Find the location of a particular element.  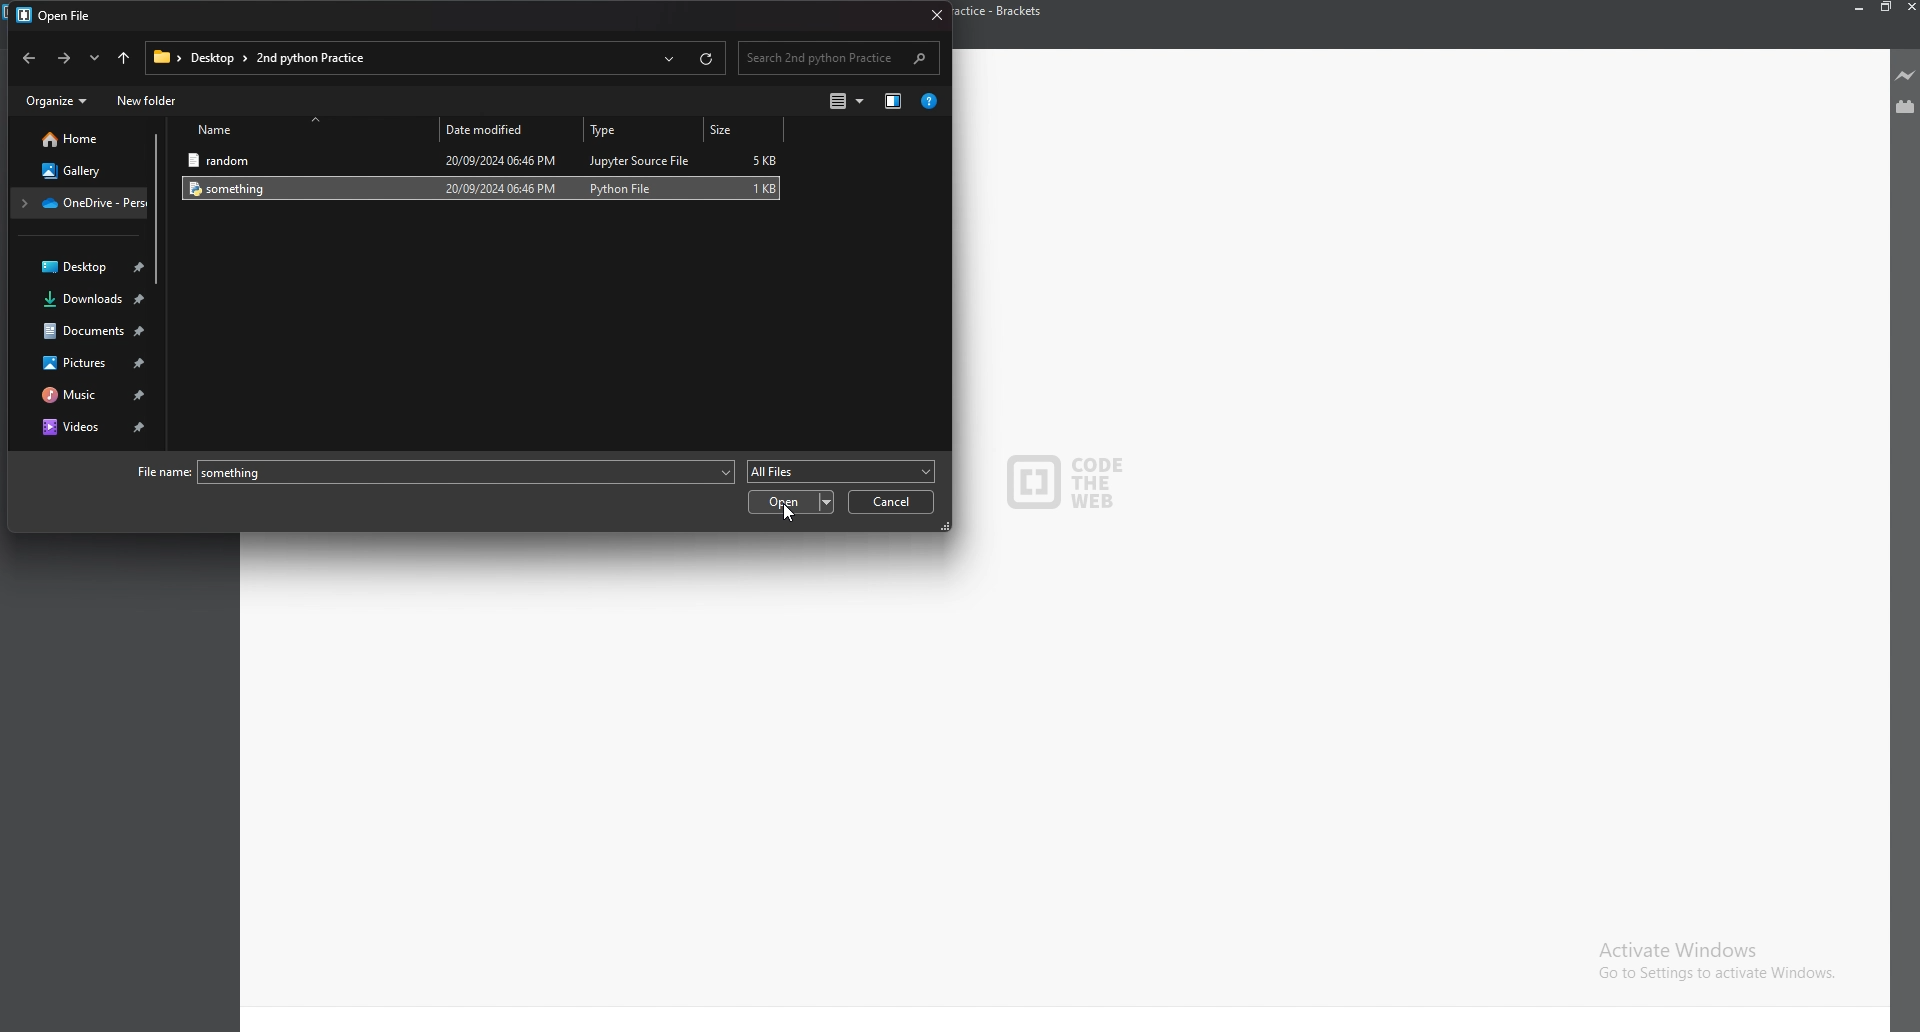

previous is located at coordinates (30, 58).